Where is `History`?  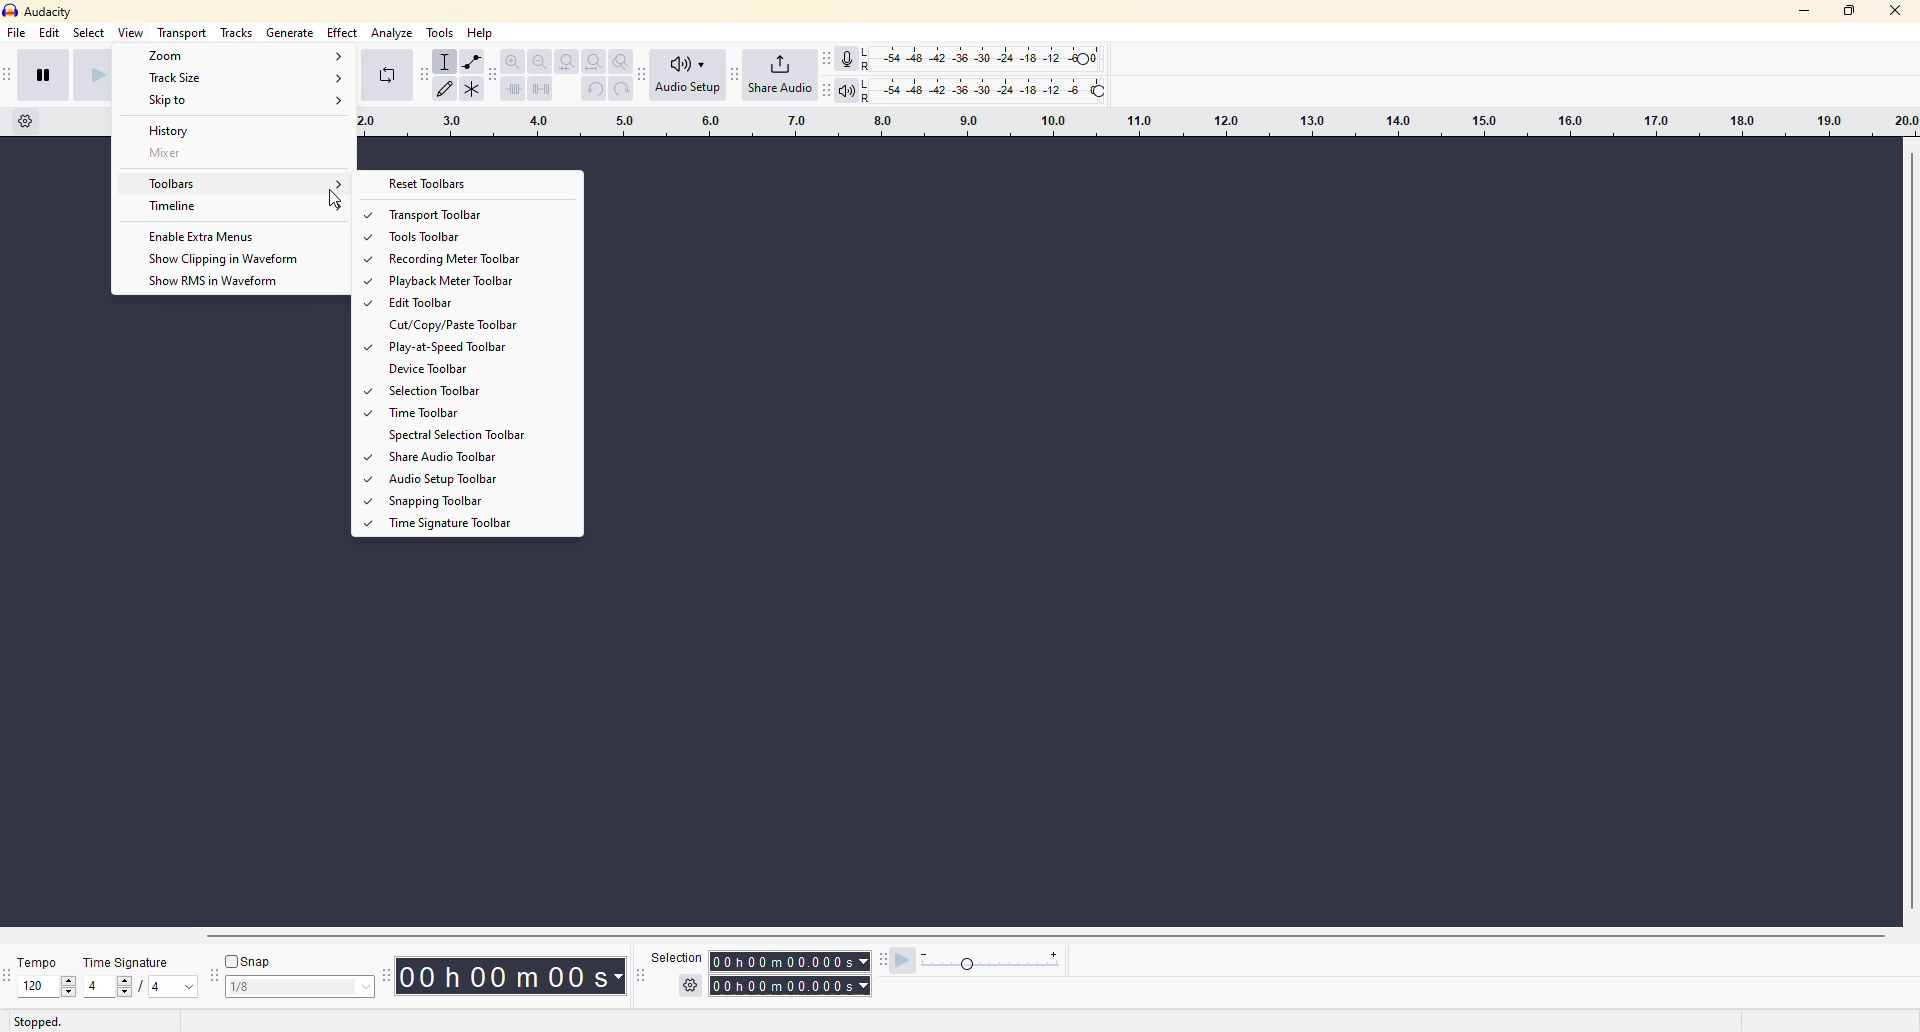
History is located at coordinates (218, 131).